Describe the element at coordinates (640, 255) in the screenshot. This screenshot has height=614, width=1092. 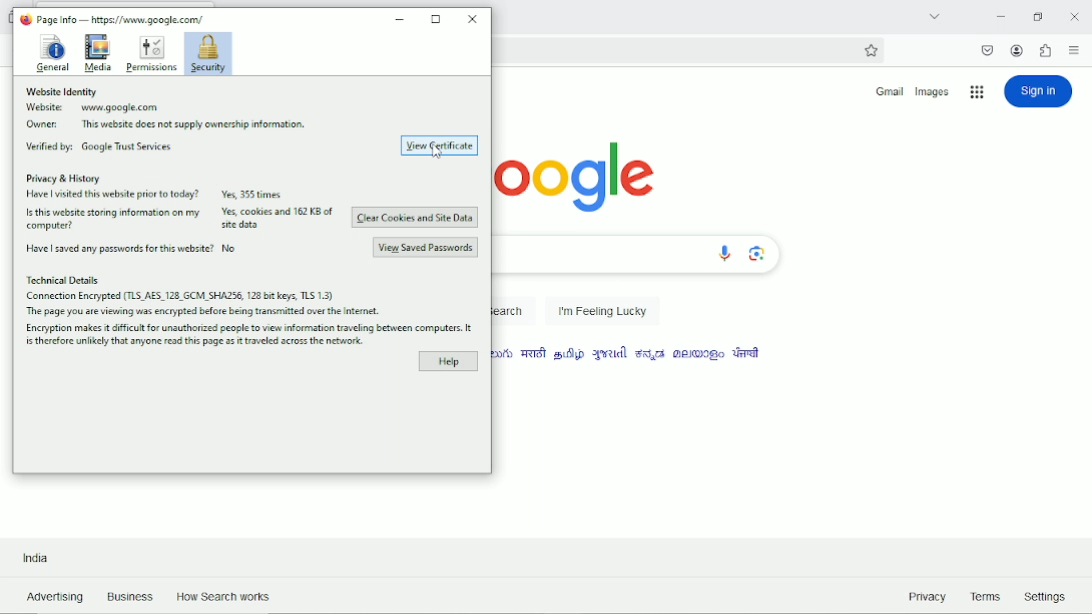
I see `Search bar` at that location.